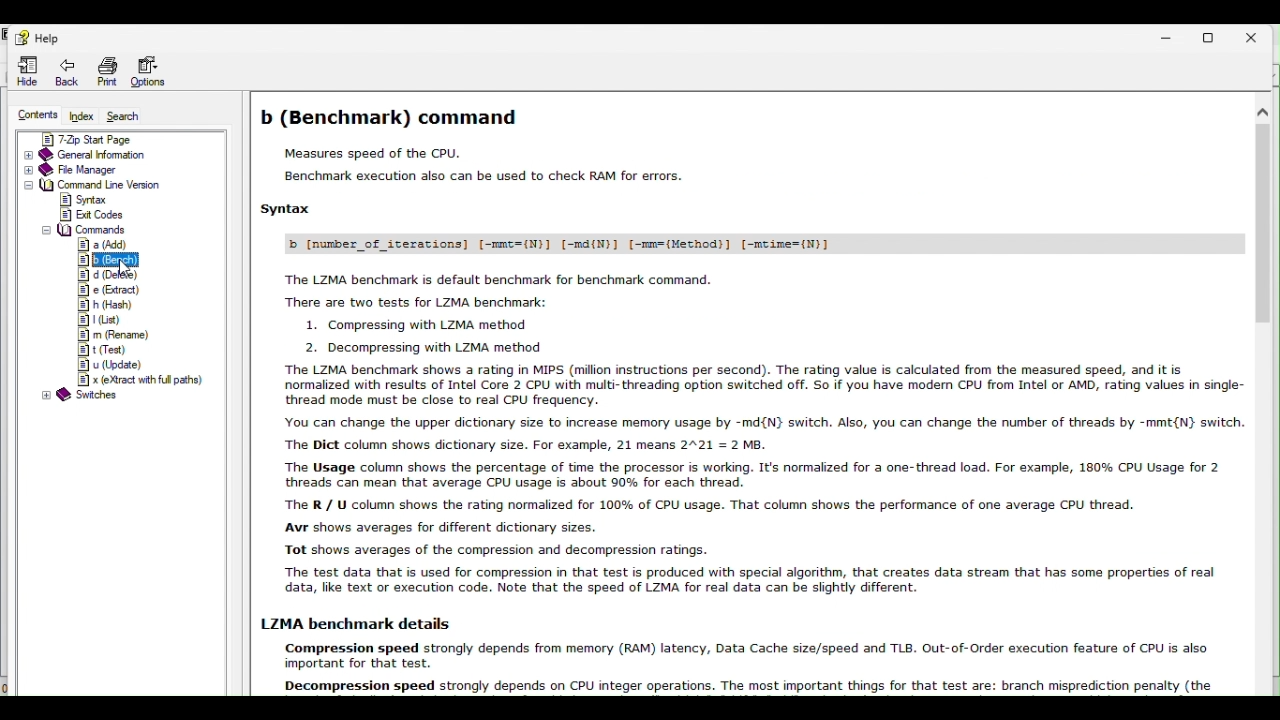 This screenshot has width=1280, height=720. What do you see at coordinates (81, 118) in the screenshot?
I see `Index` at bounding box center [81, 118].